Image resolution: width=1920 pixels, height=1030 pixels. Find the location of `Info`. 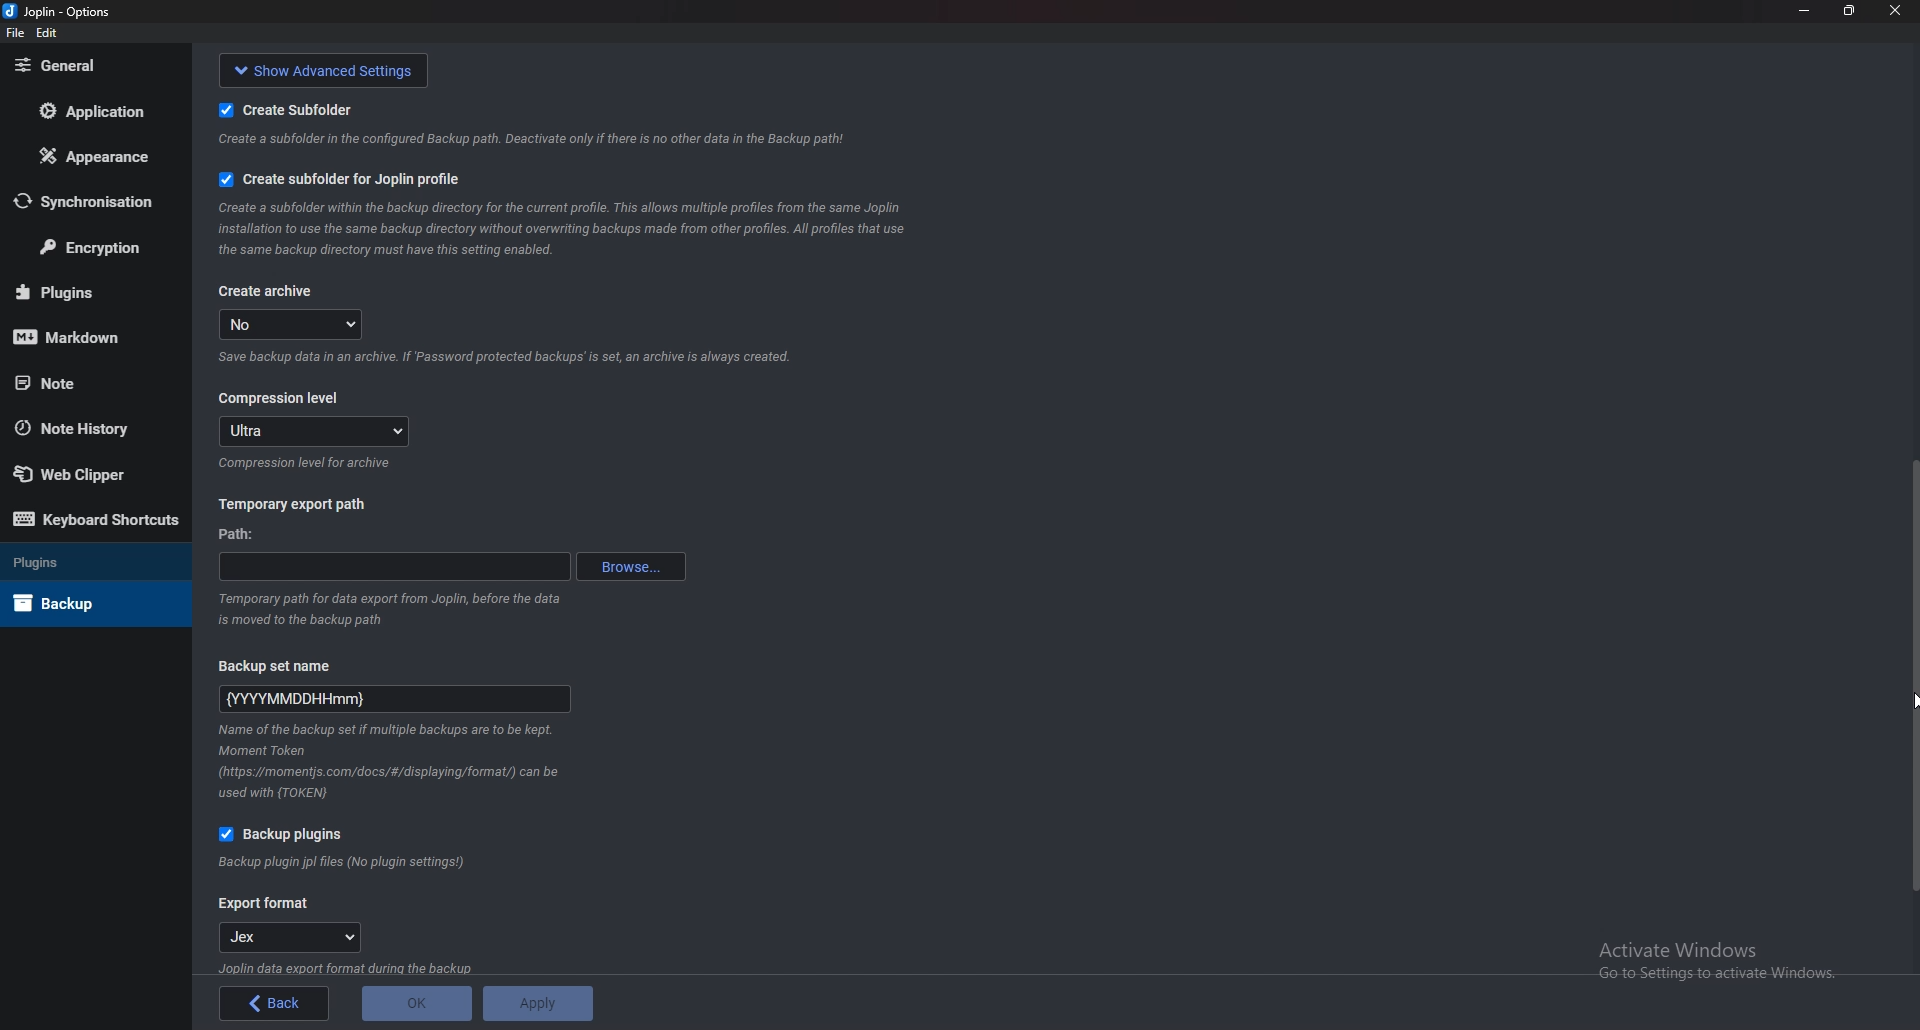

Info is located at coordinates (346, 864).